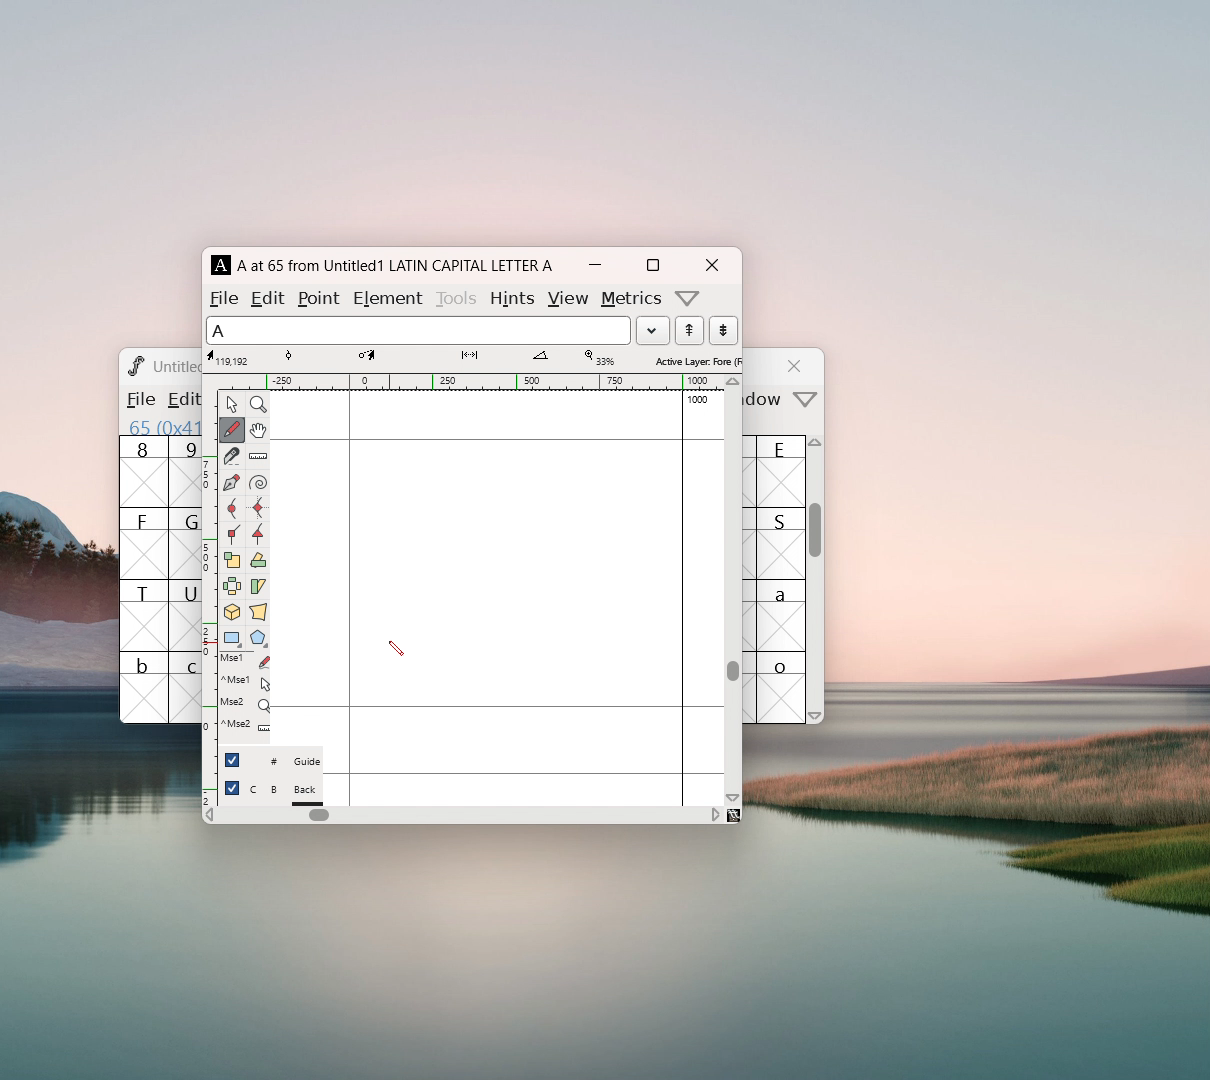 This screenshot has height=1080, width=1210. I want to click on c, so click(186, 688).